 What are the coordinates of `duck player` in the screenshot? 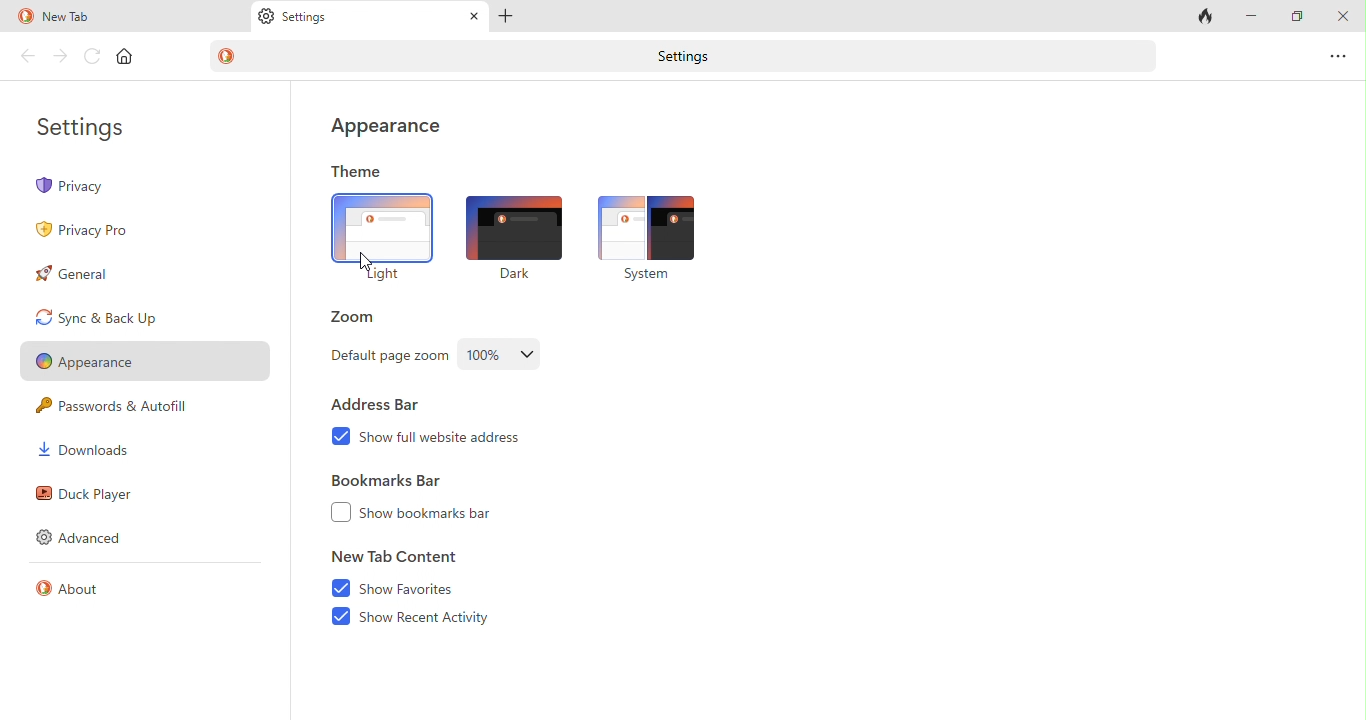 It's located at (88, 494).